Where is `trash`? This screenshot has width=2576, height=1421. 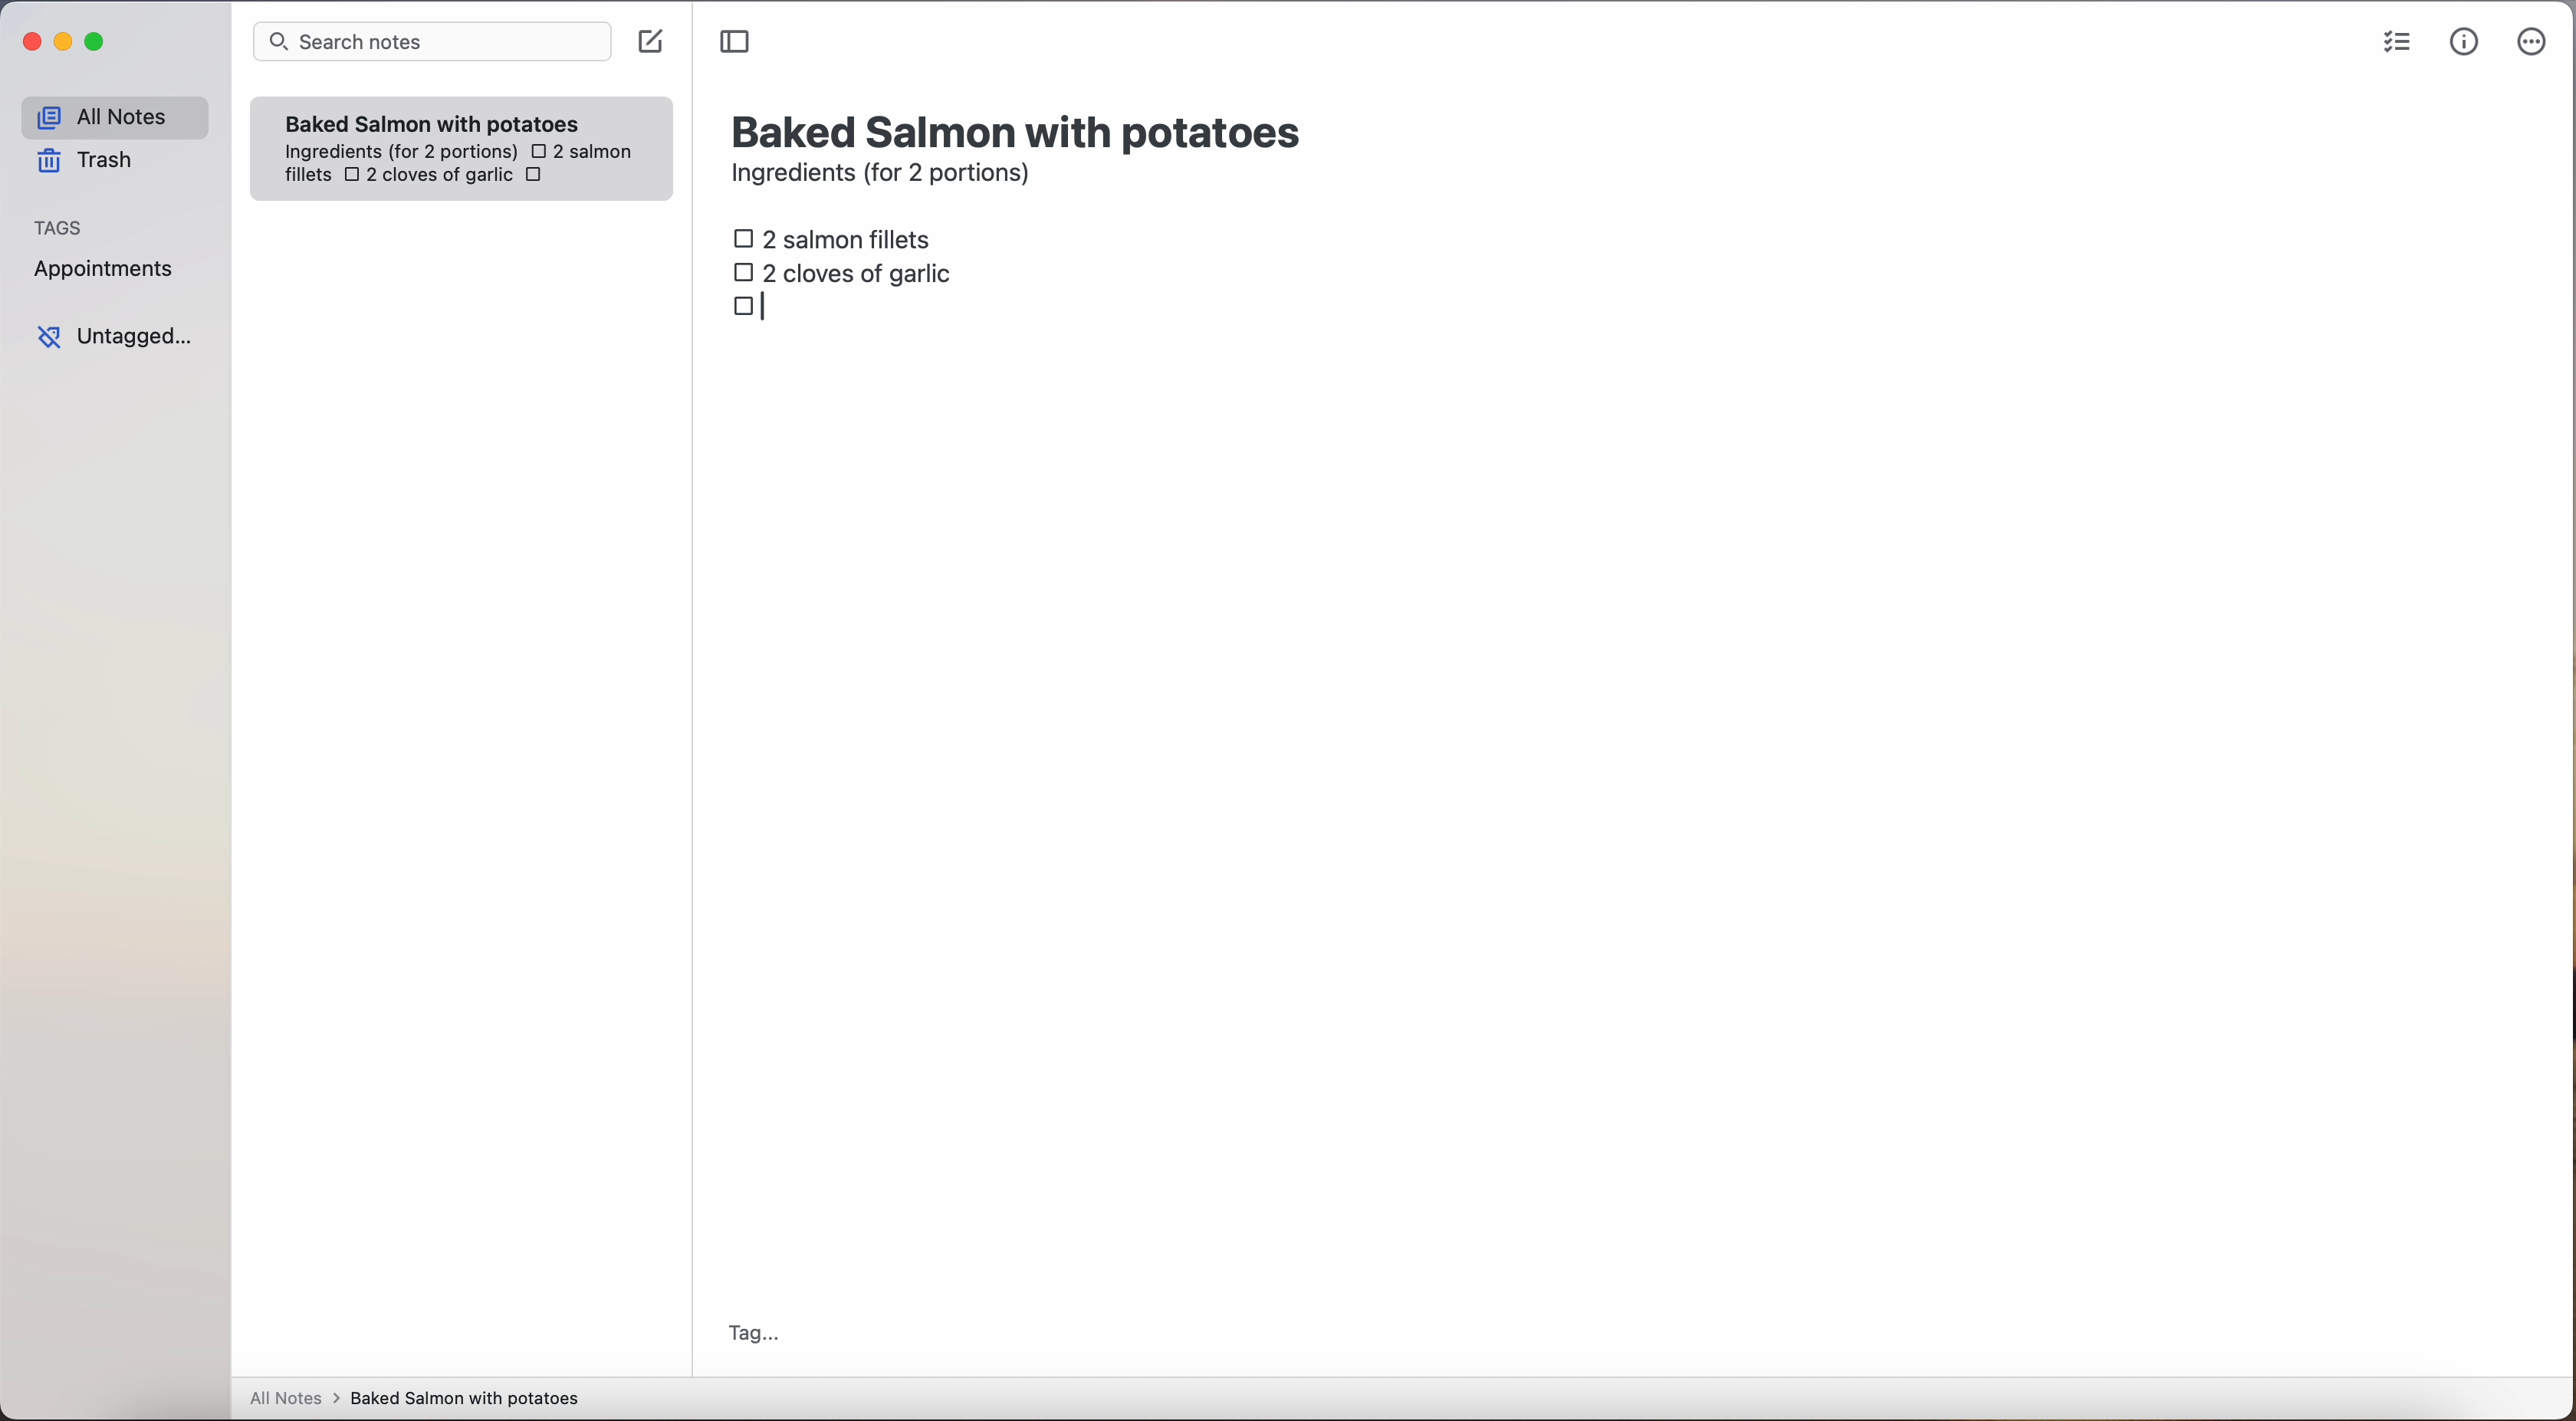 trash is located at coordinates (92, 161).